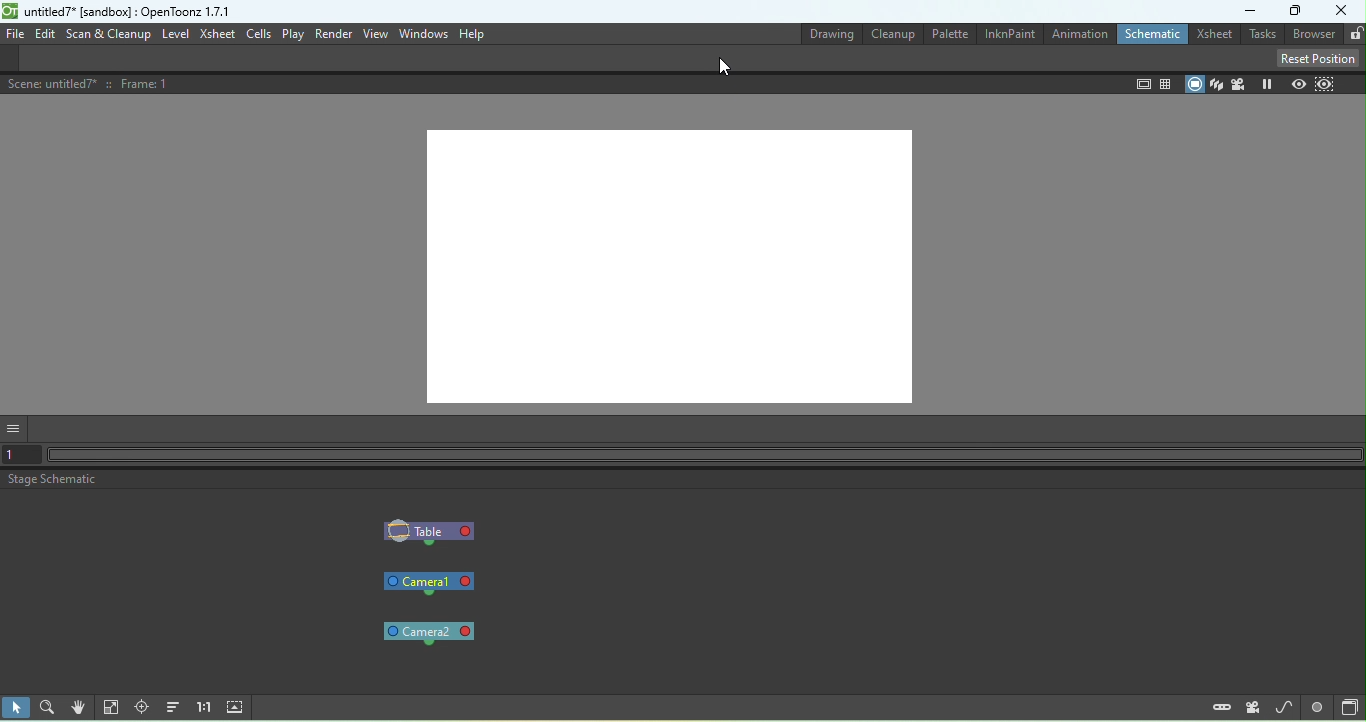 The height and width of the screenshot is (722, 1366). Describe the element at coordinates (1153, 35) in the screenshot. I see `Schematic` at that location.